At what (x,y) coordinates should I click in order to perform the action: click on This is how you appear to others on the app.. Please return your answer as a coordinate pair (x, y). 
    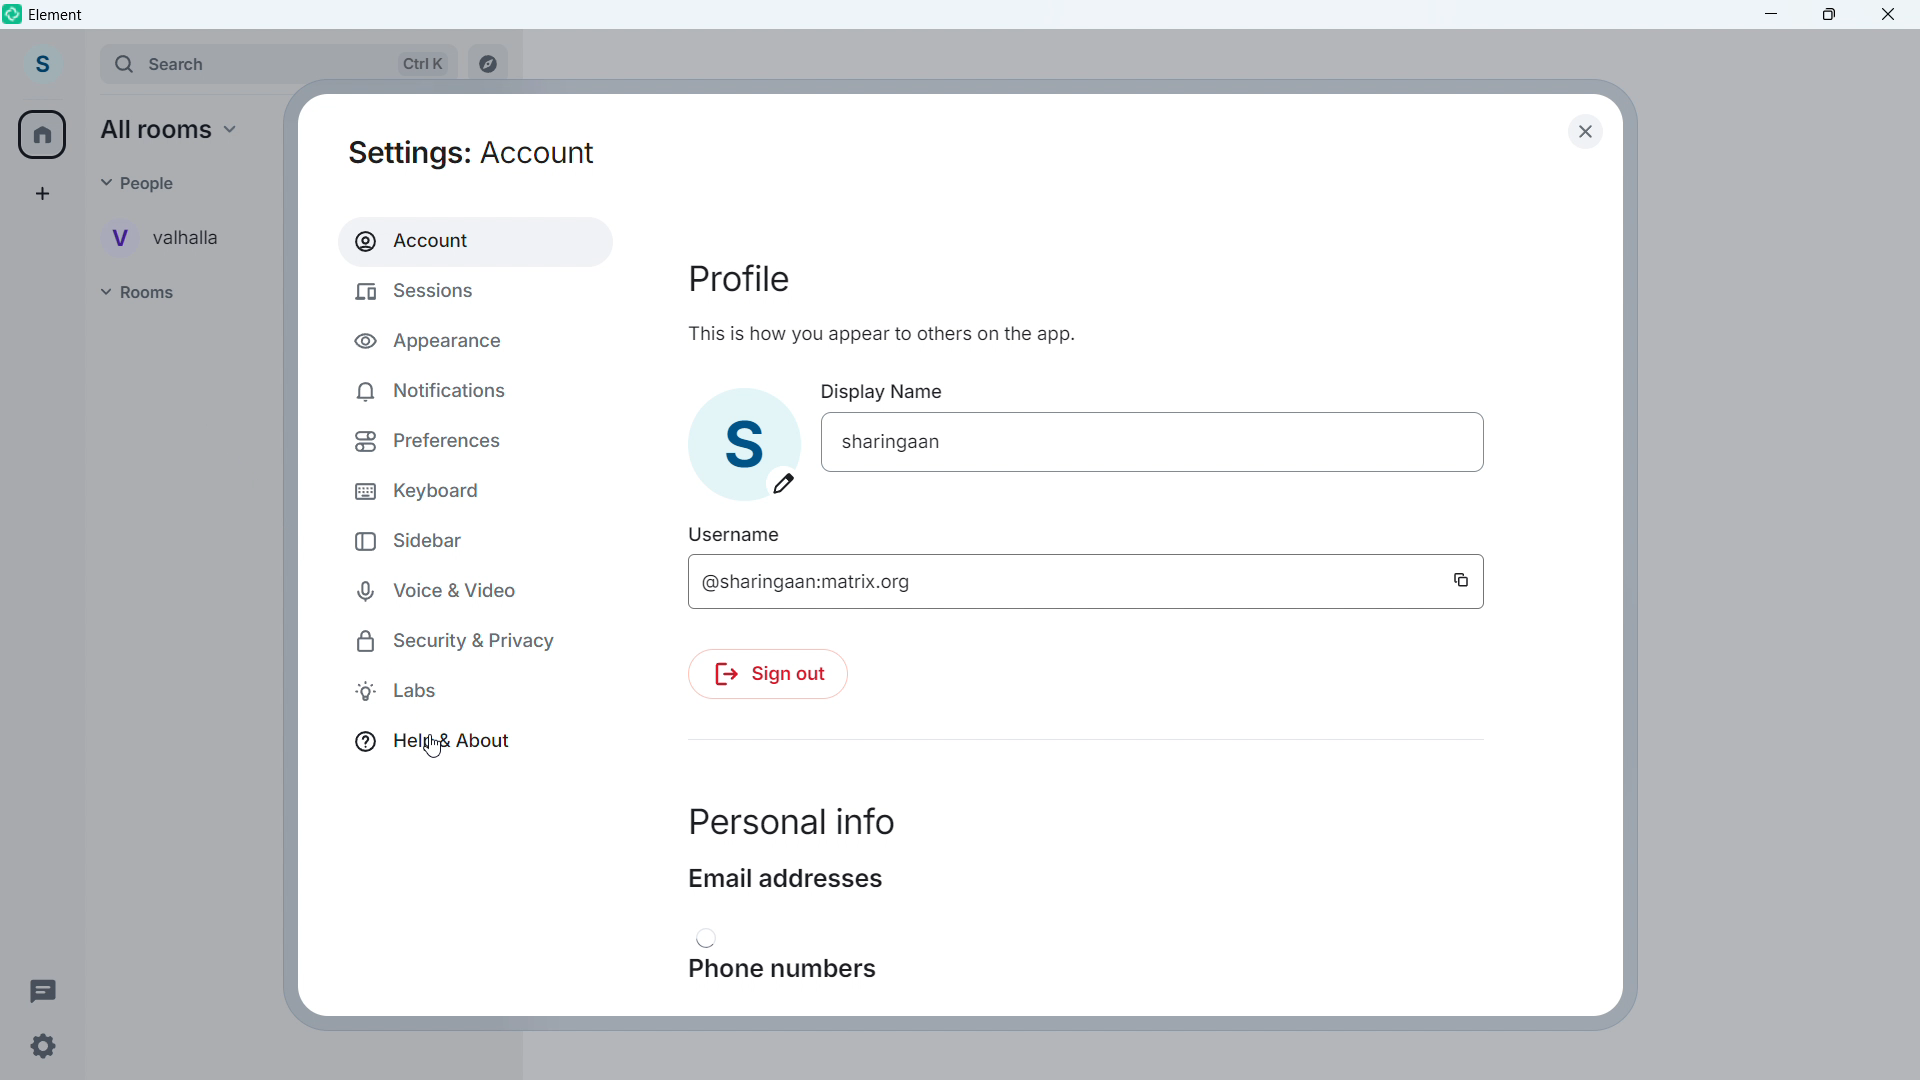
    Looking at the image, I should click on (892, 337).